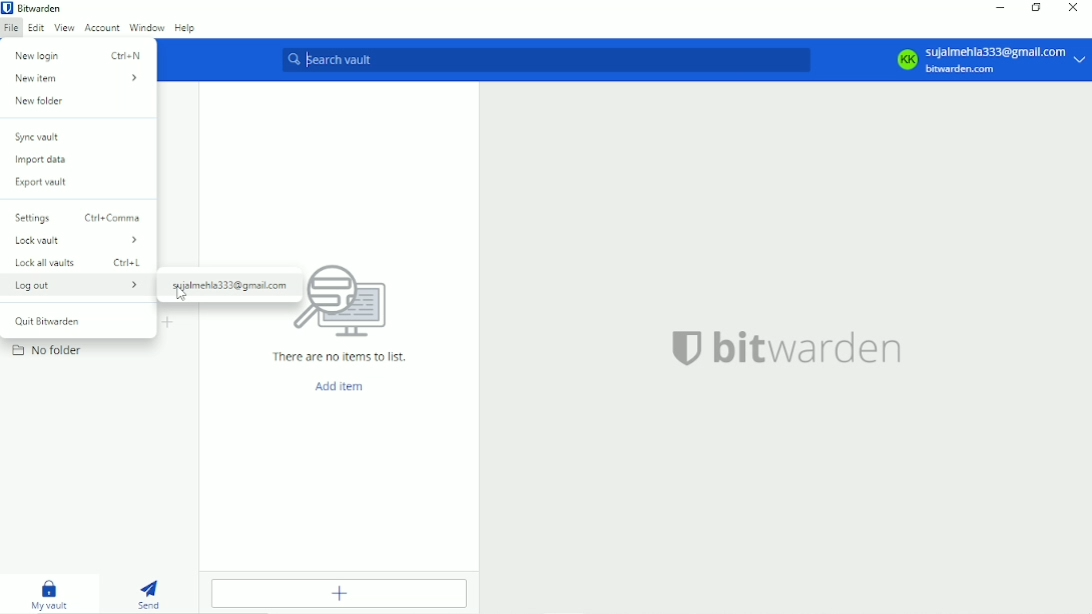 This screenshot has width=1092, height=614. Describe the element at coordinates (1074, 9) in the screenshot. I see `Close` at that location.